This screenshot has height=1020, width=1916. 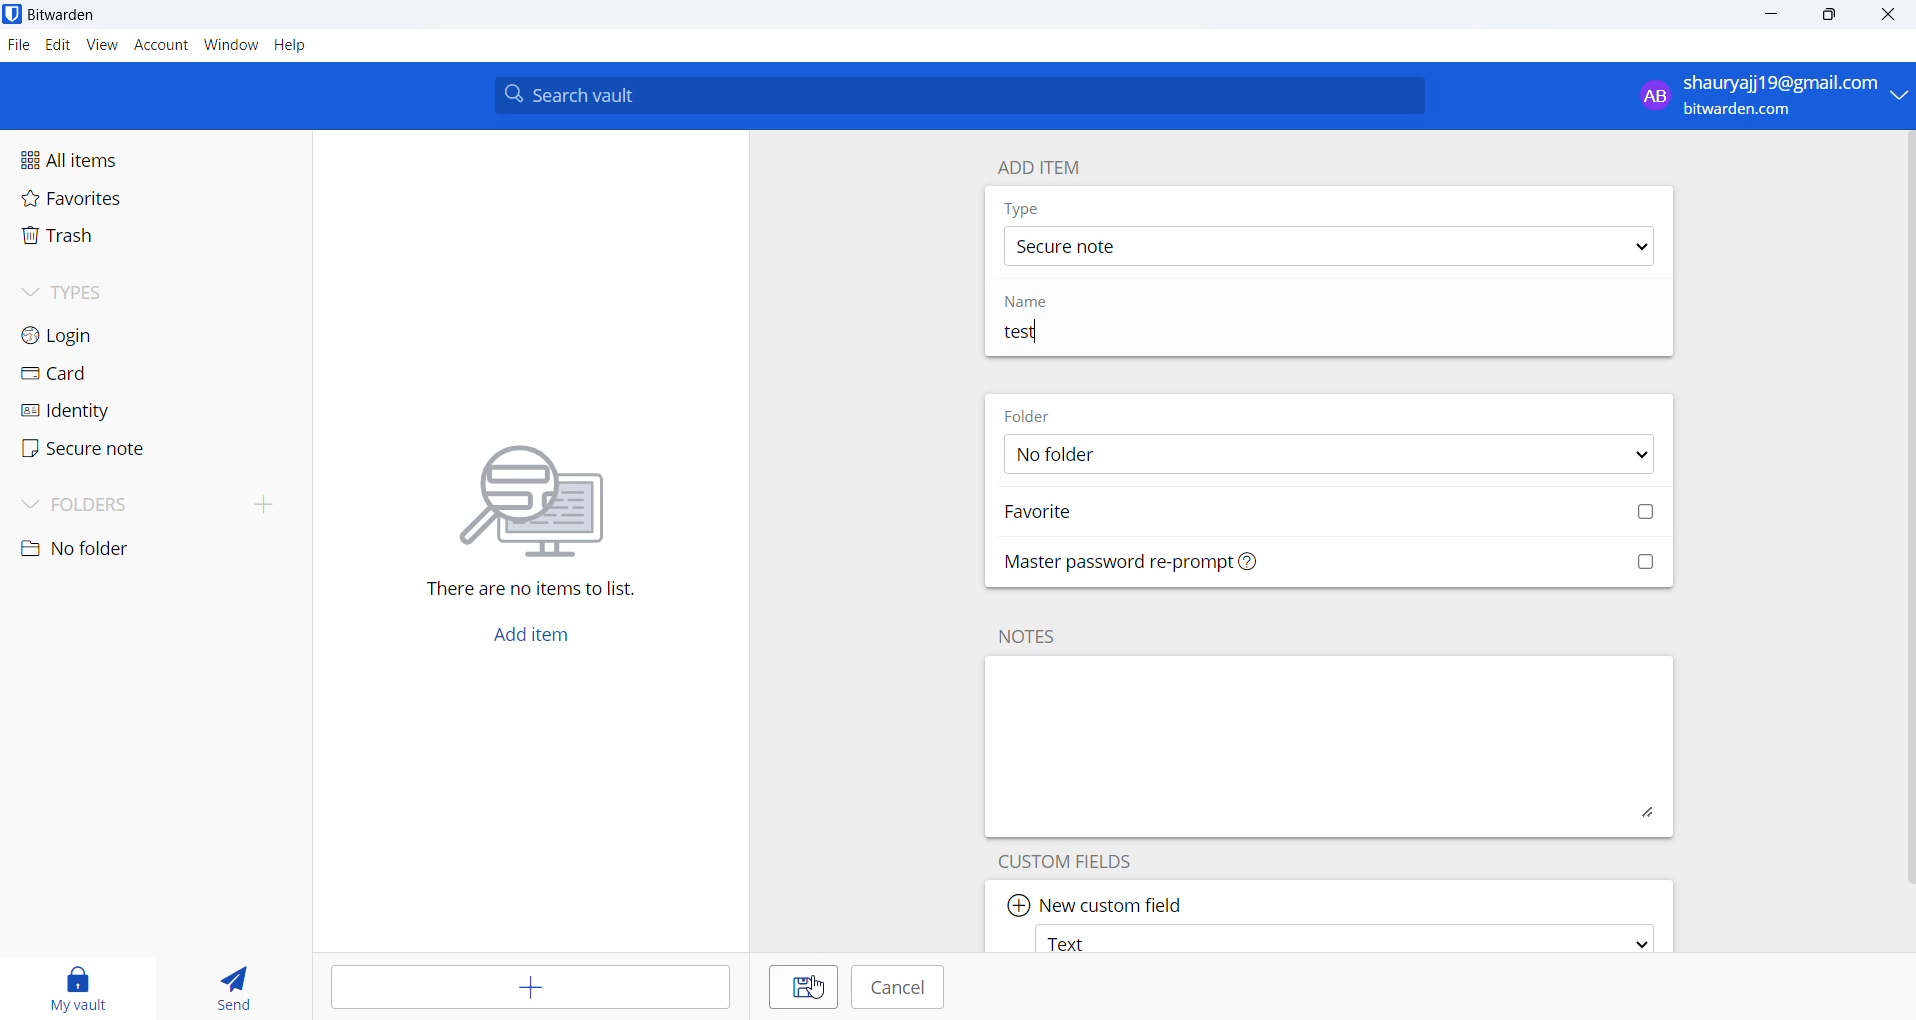 What do you see at coordinates (1894, 15) in the screenshot?
I see `close` at bounding box center [1894, 15].